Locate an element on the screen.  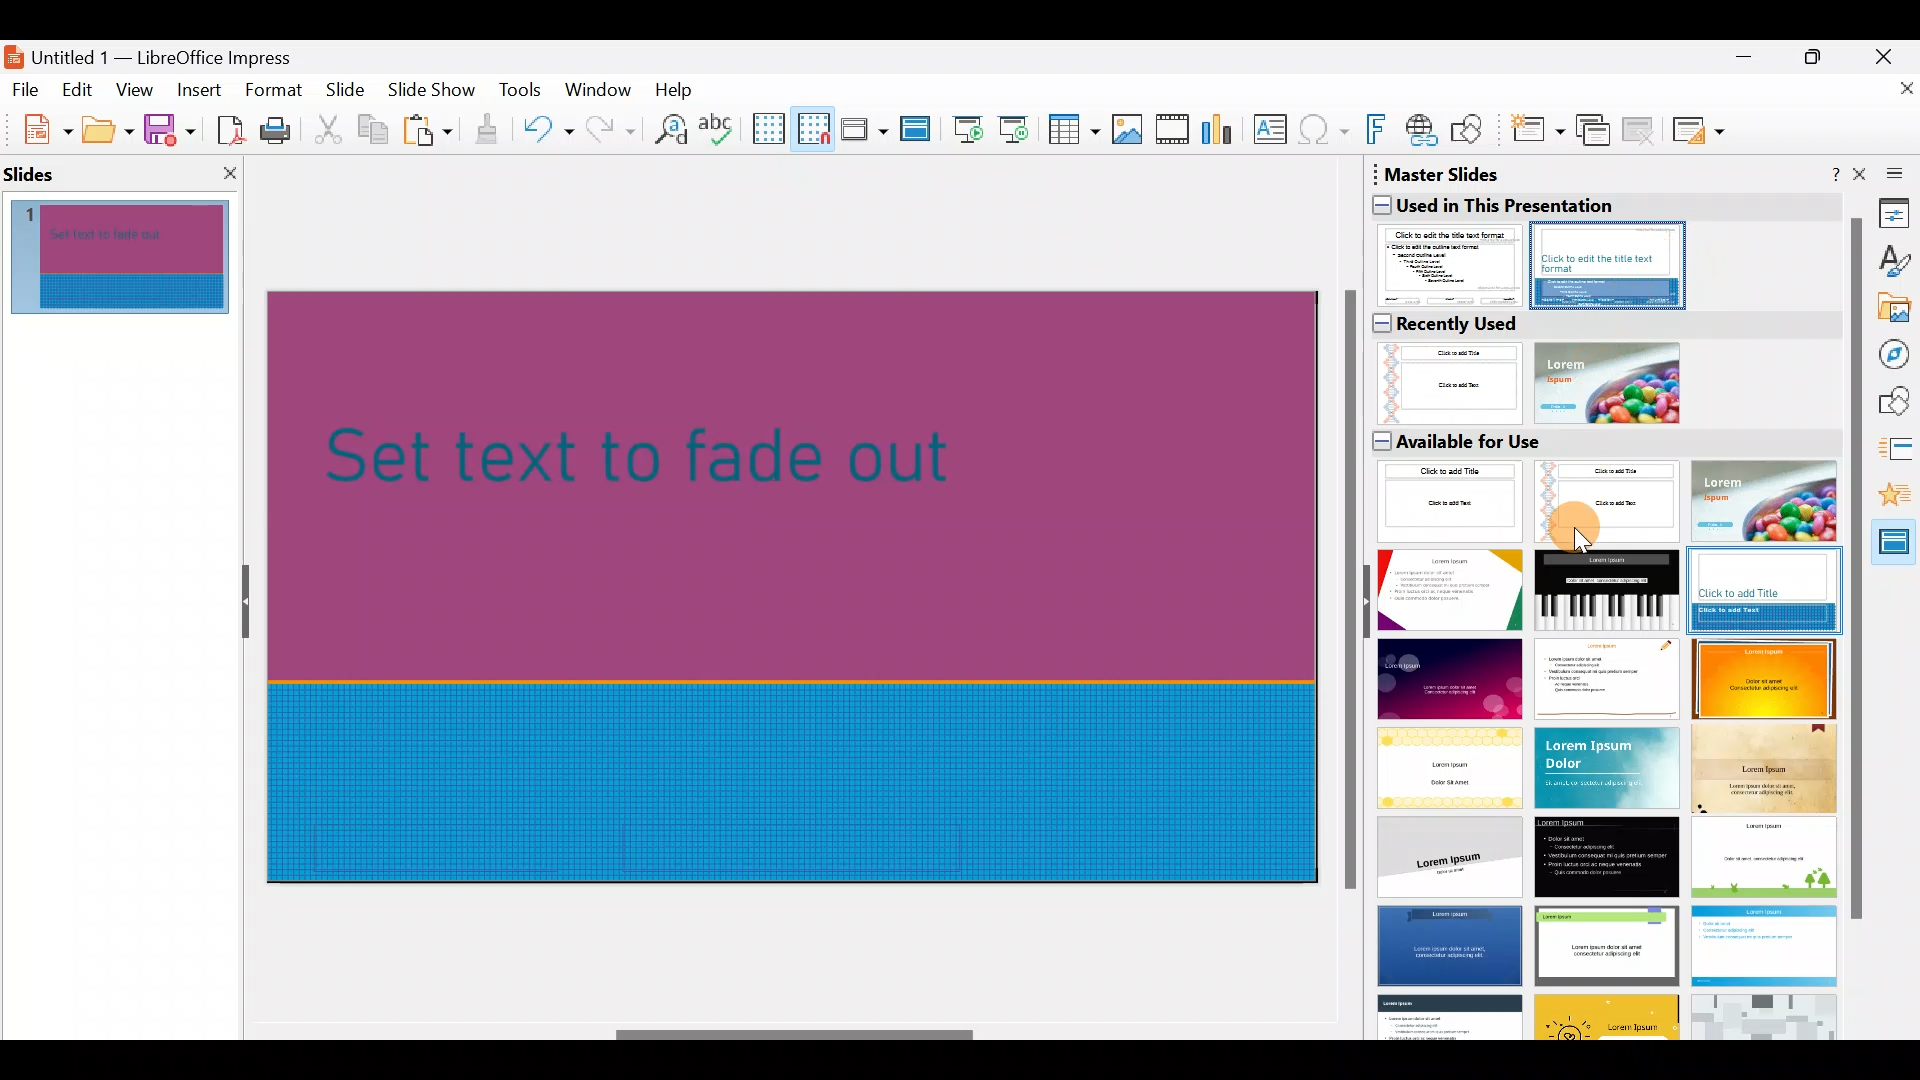
Start from current slide is located at coordinates (1019, 128).